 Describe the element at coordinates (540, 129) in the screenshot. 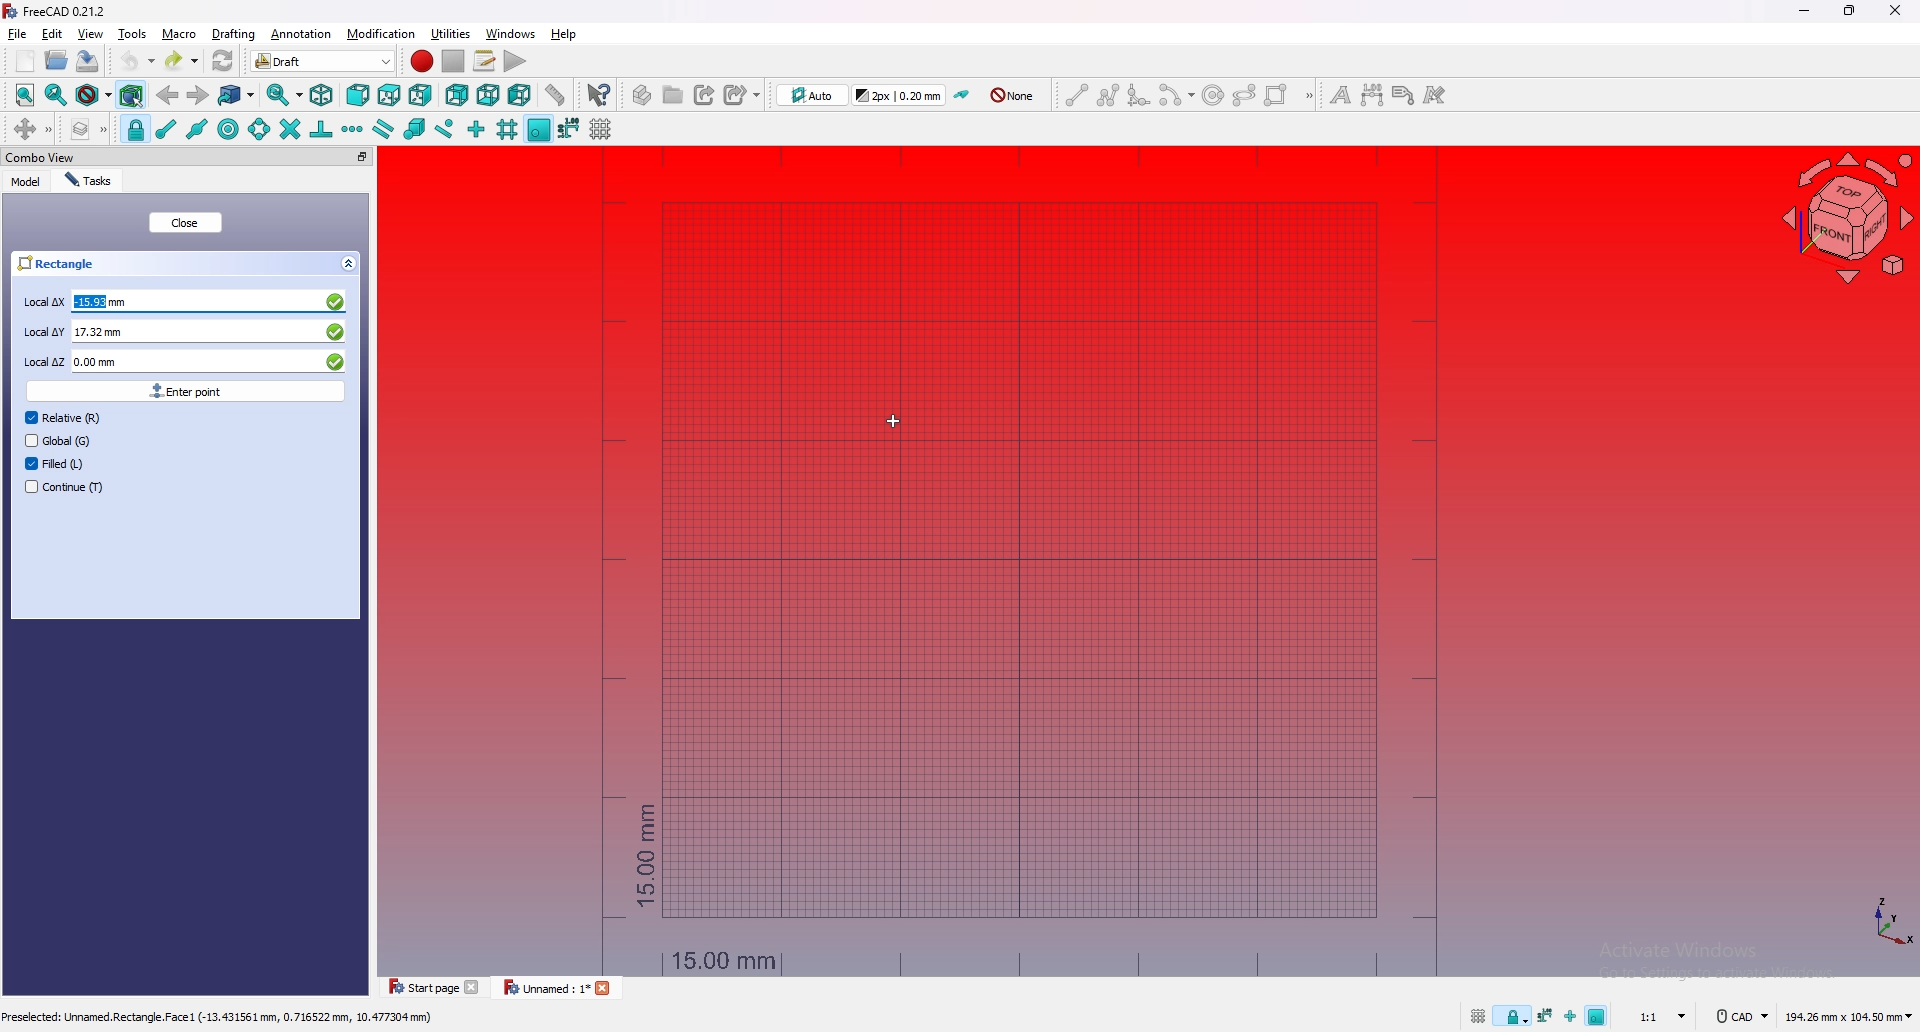

I see `snap working plane` at that location.